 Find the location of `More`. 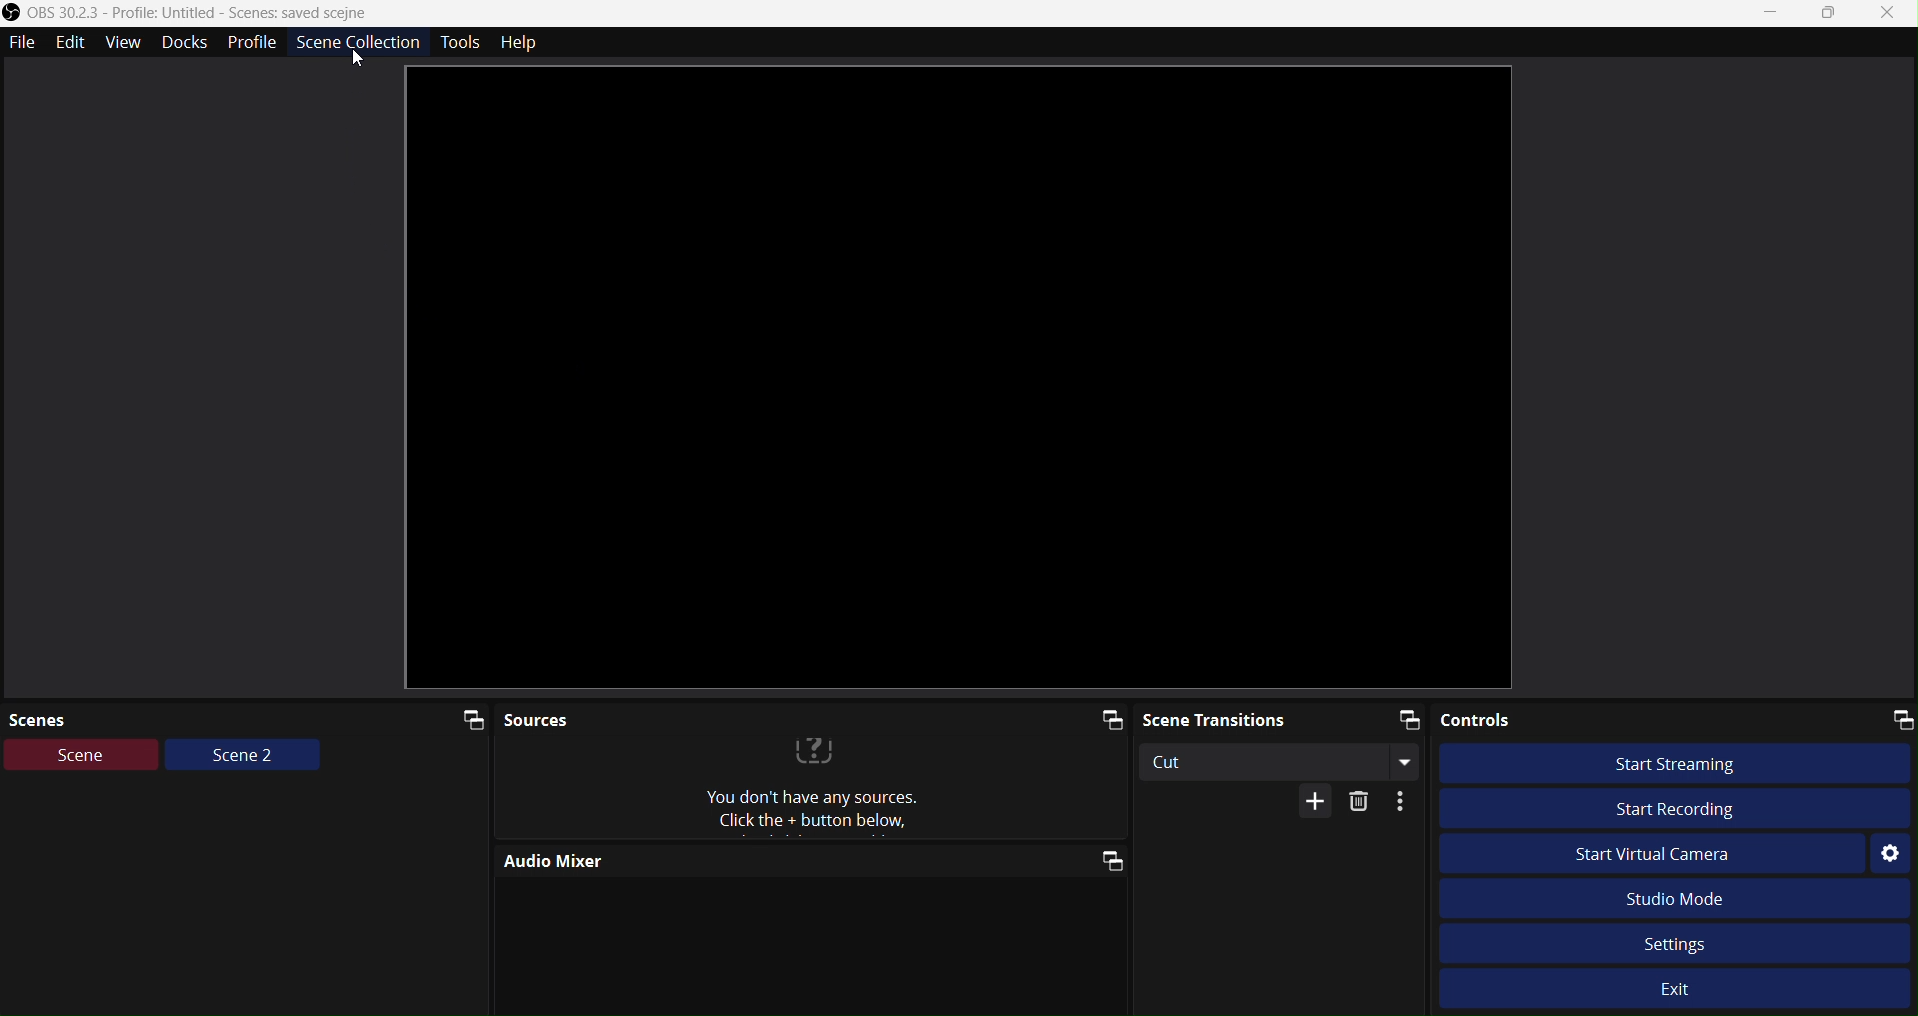

More is located at coordinates (1405, 801).